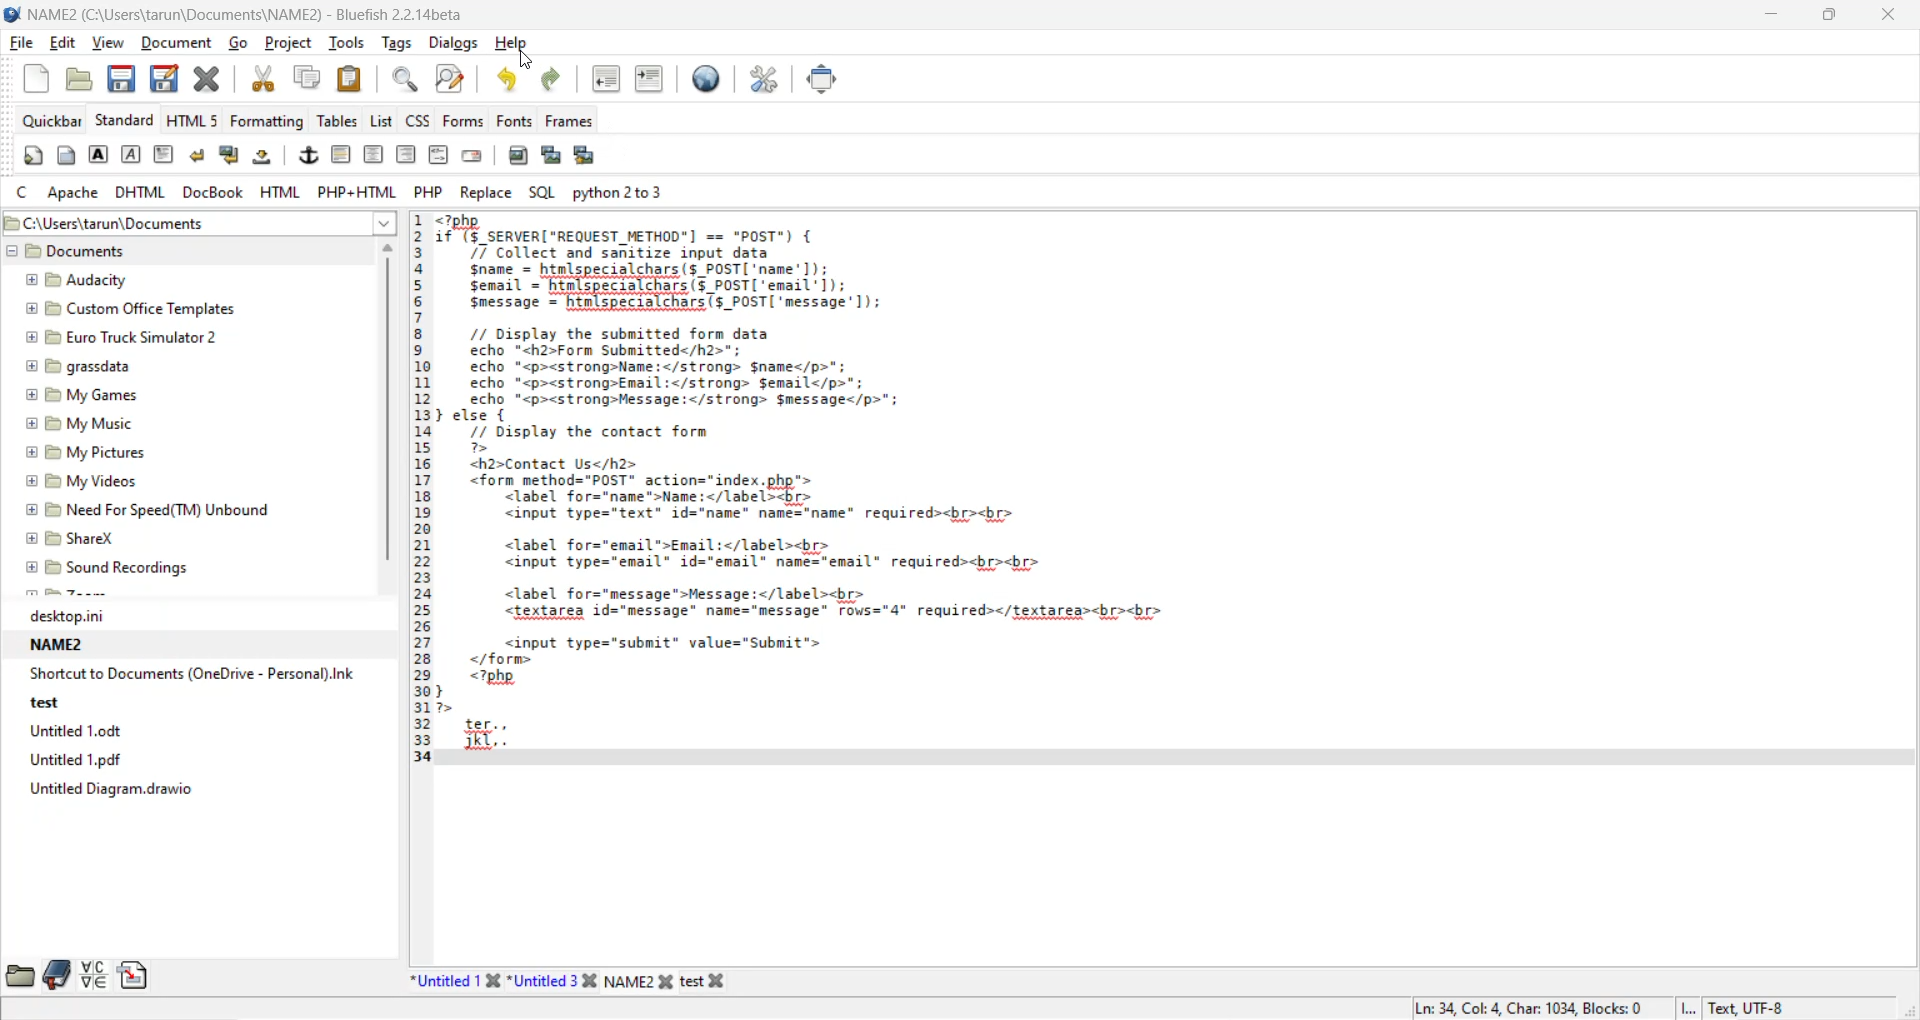 This screenshot has height=1020, width=1920. What do you see at coordinates (1738, 1007) in the screenshot?
I see `Text, UTF-8` at bounding box center [1738, 1007].